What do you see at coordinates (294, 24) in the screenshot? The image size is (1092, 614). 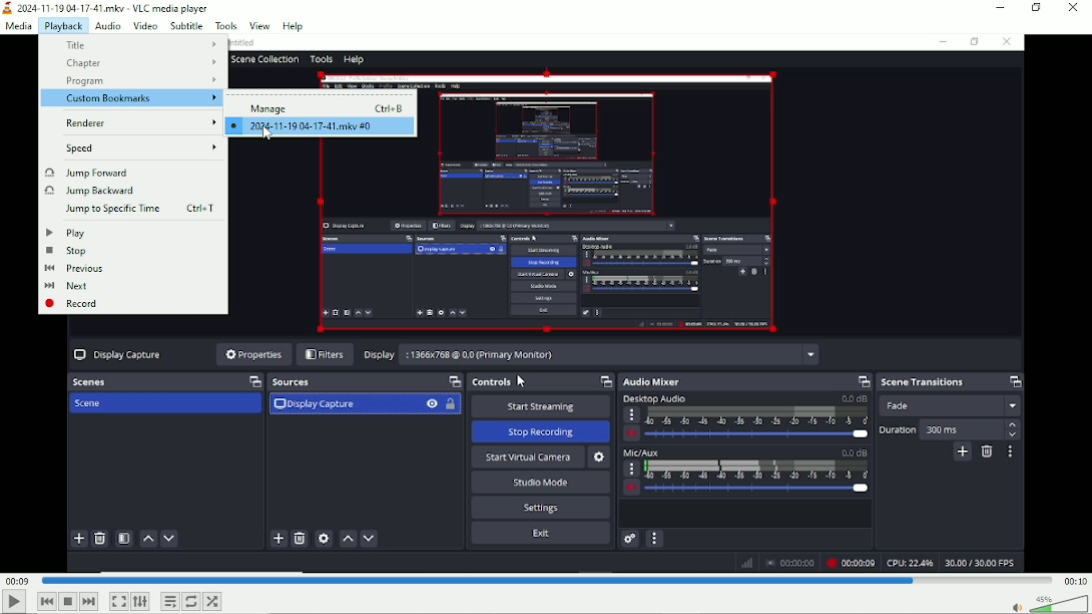 I see `help` at bounding box center [294, 24].